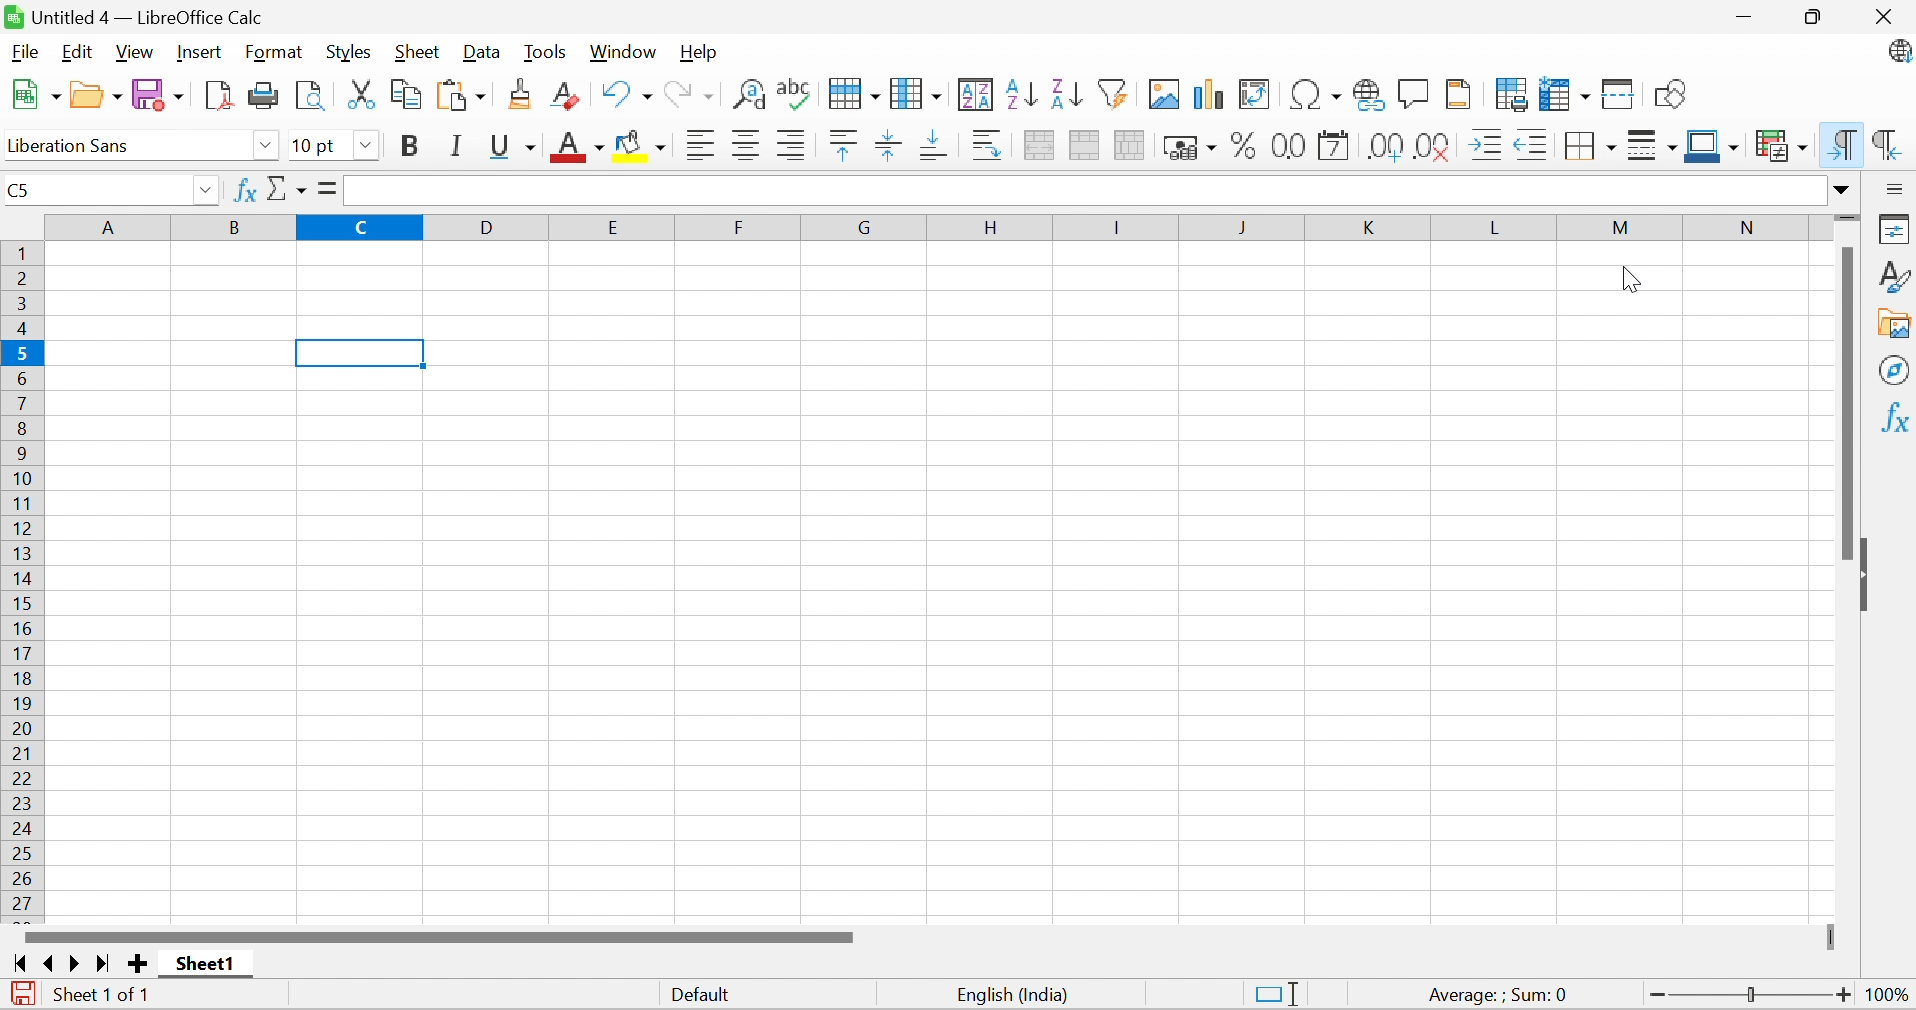  I want to click on The document has been modified. Click to save the document., so click(23, 996).